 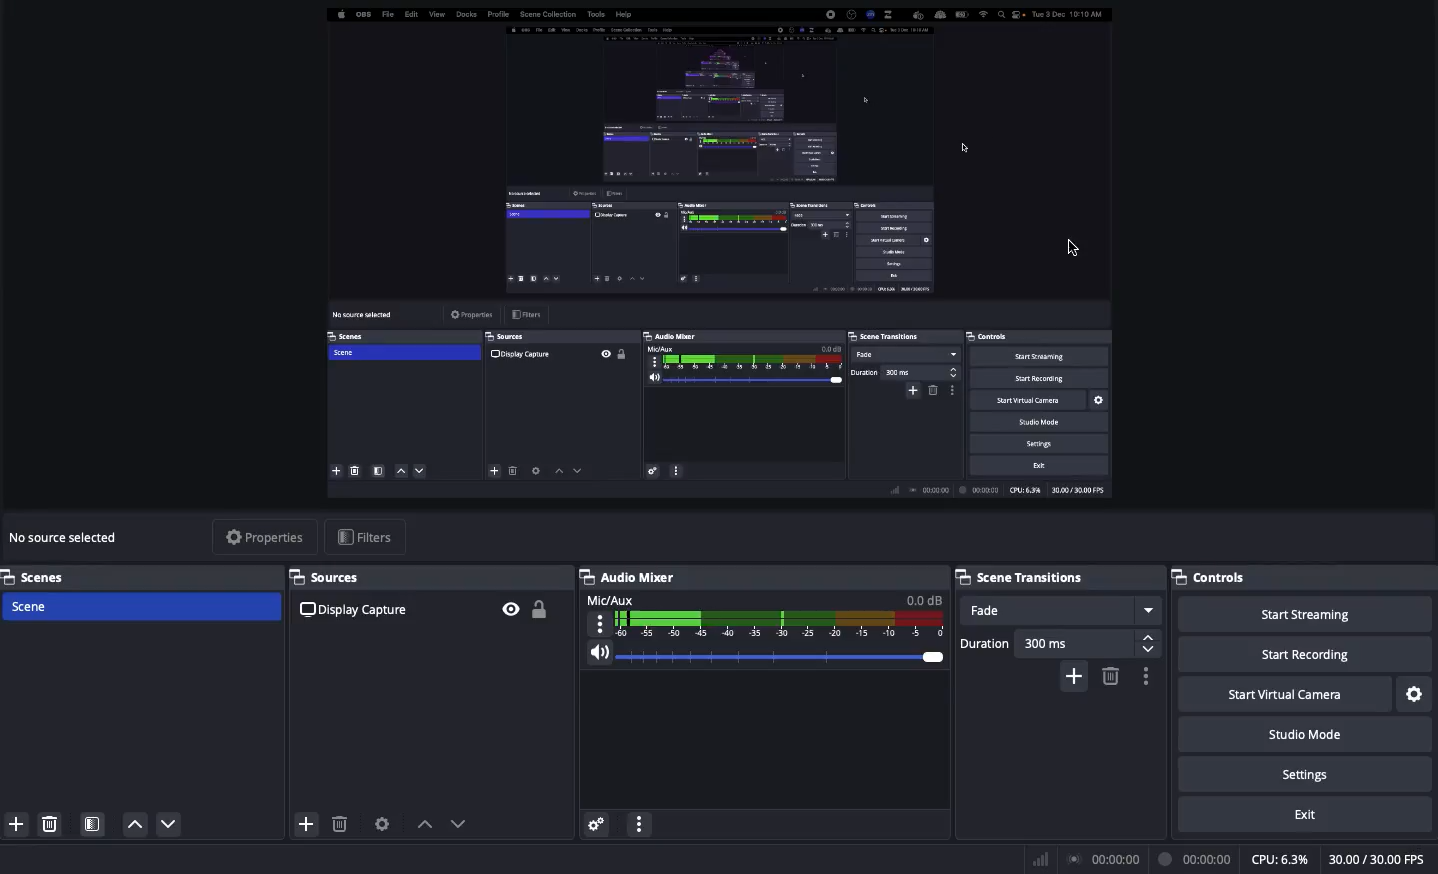 What do you see at coordinates (1308, 653) in the screenshot?
I see `Start recording` at bounding box center [1308, 653].